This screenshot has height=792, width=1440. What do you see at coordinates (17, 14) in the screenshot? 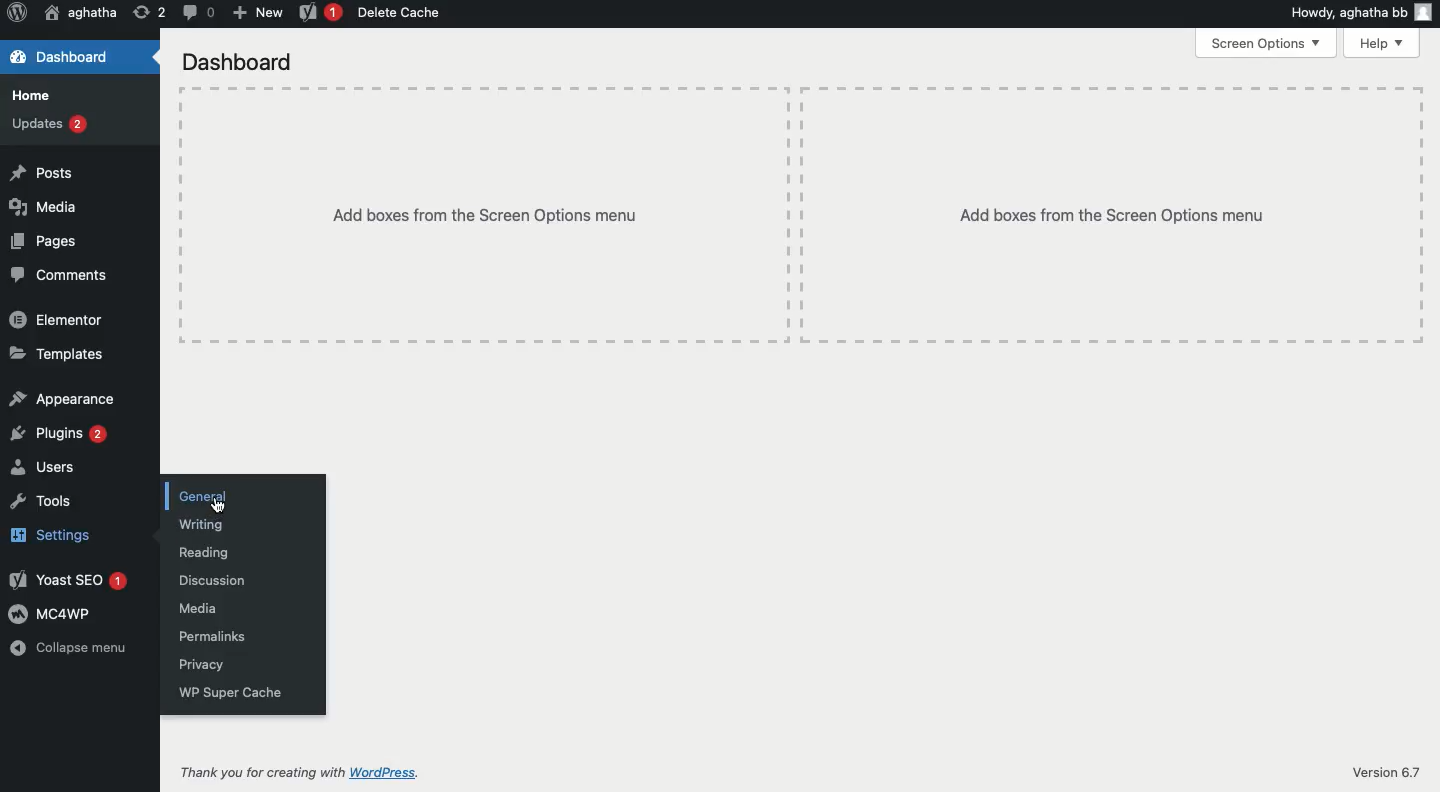
I see `Logo` at bounding box center [17, 14].